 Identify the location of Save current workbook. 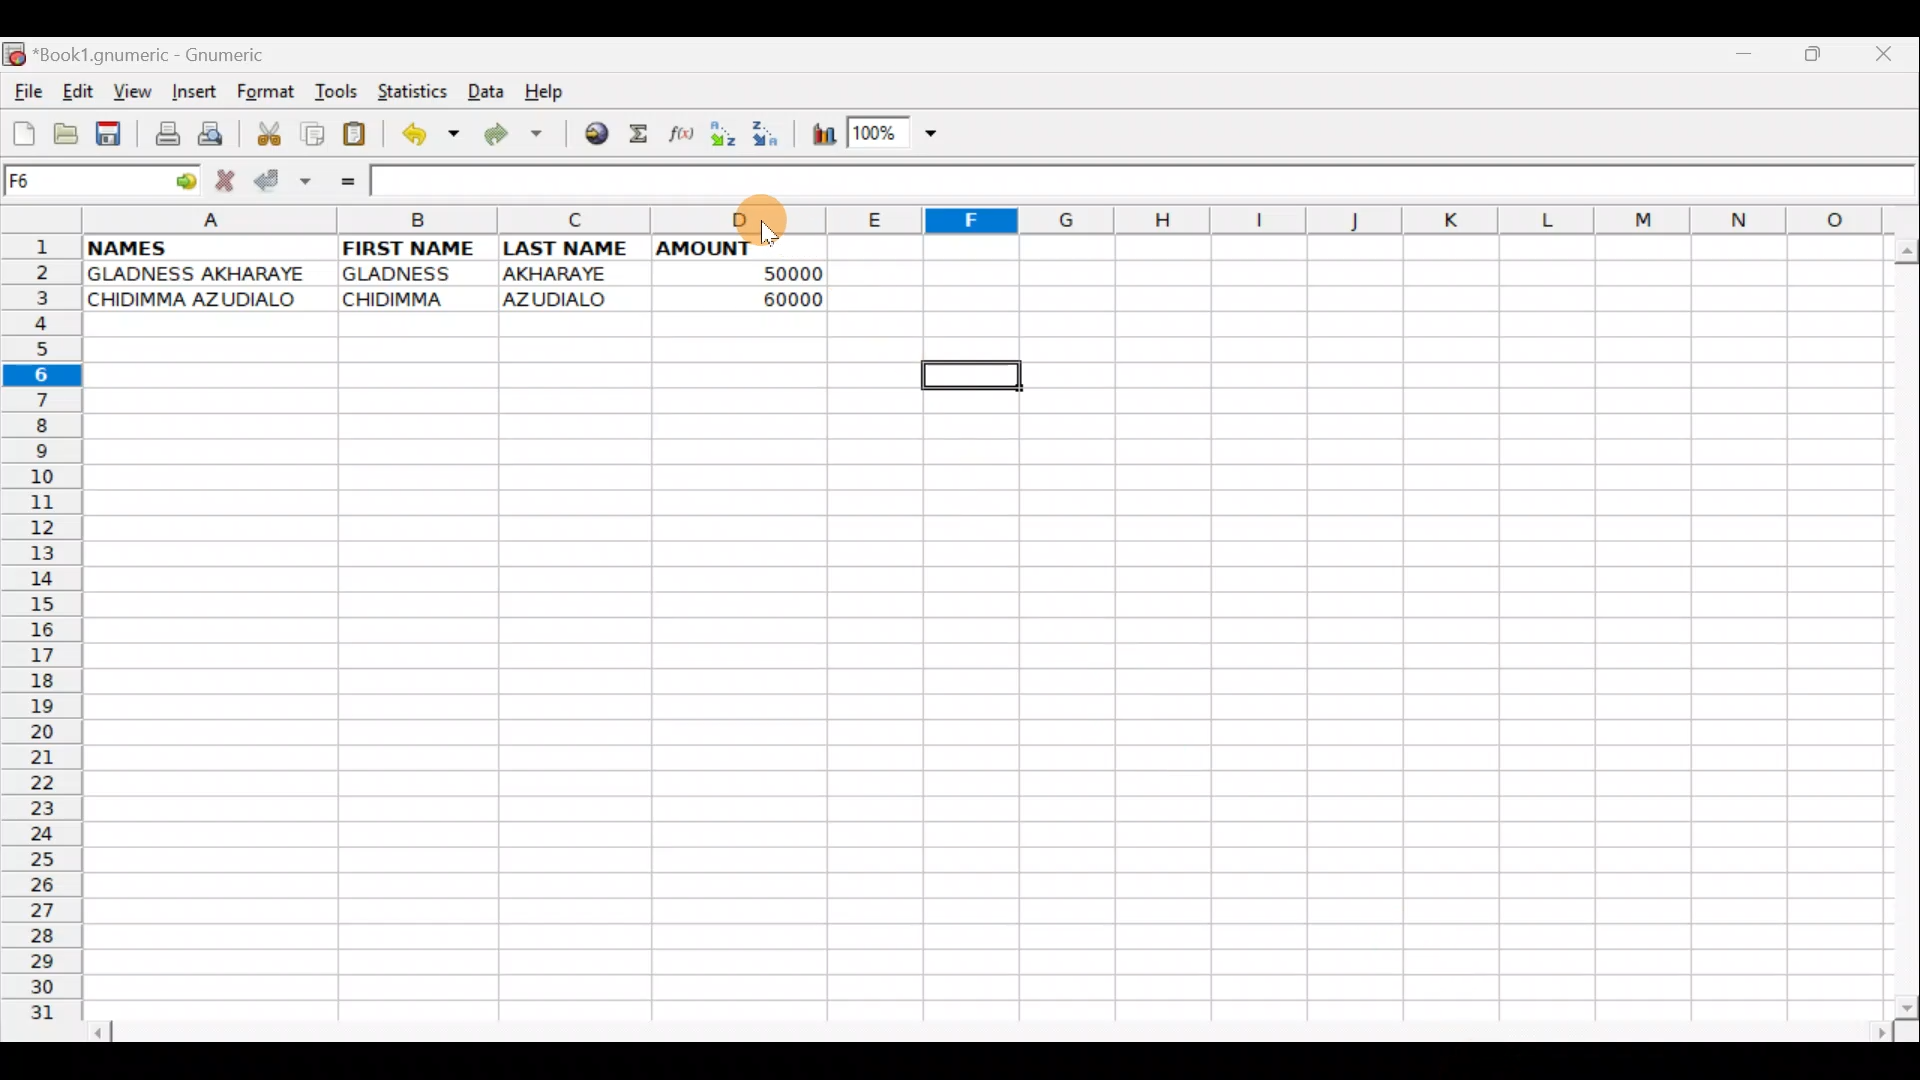
(108, 133).